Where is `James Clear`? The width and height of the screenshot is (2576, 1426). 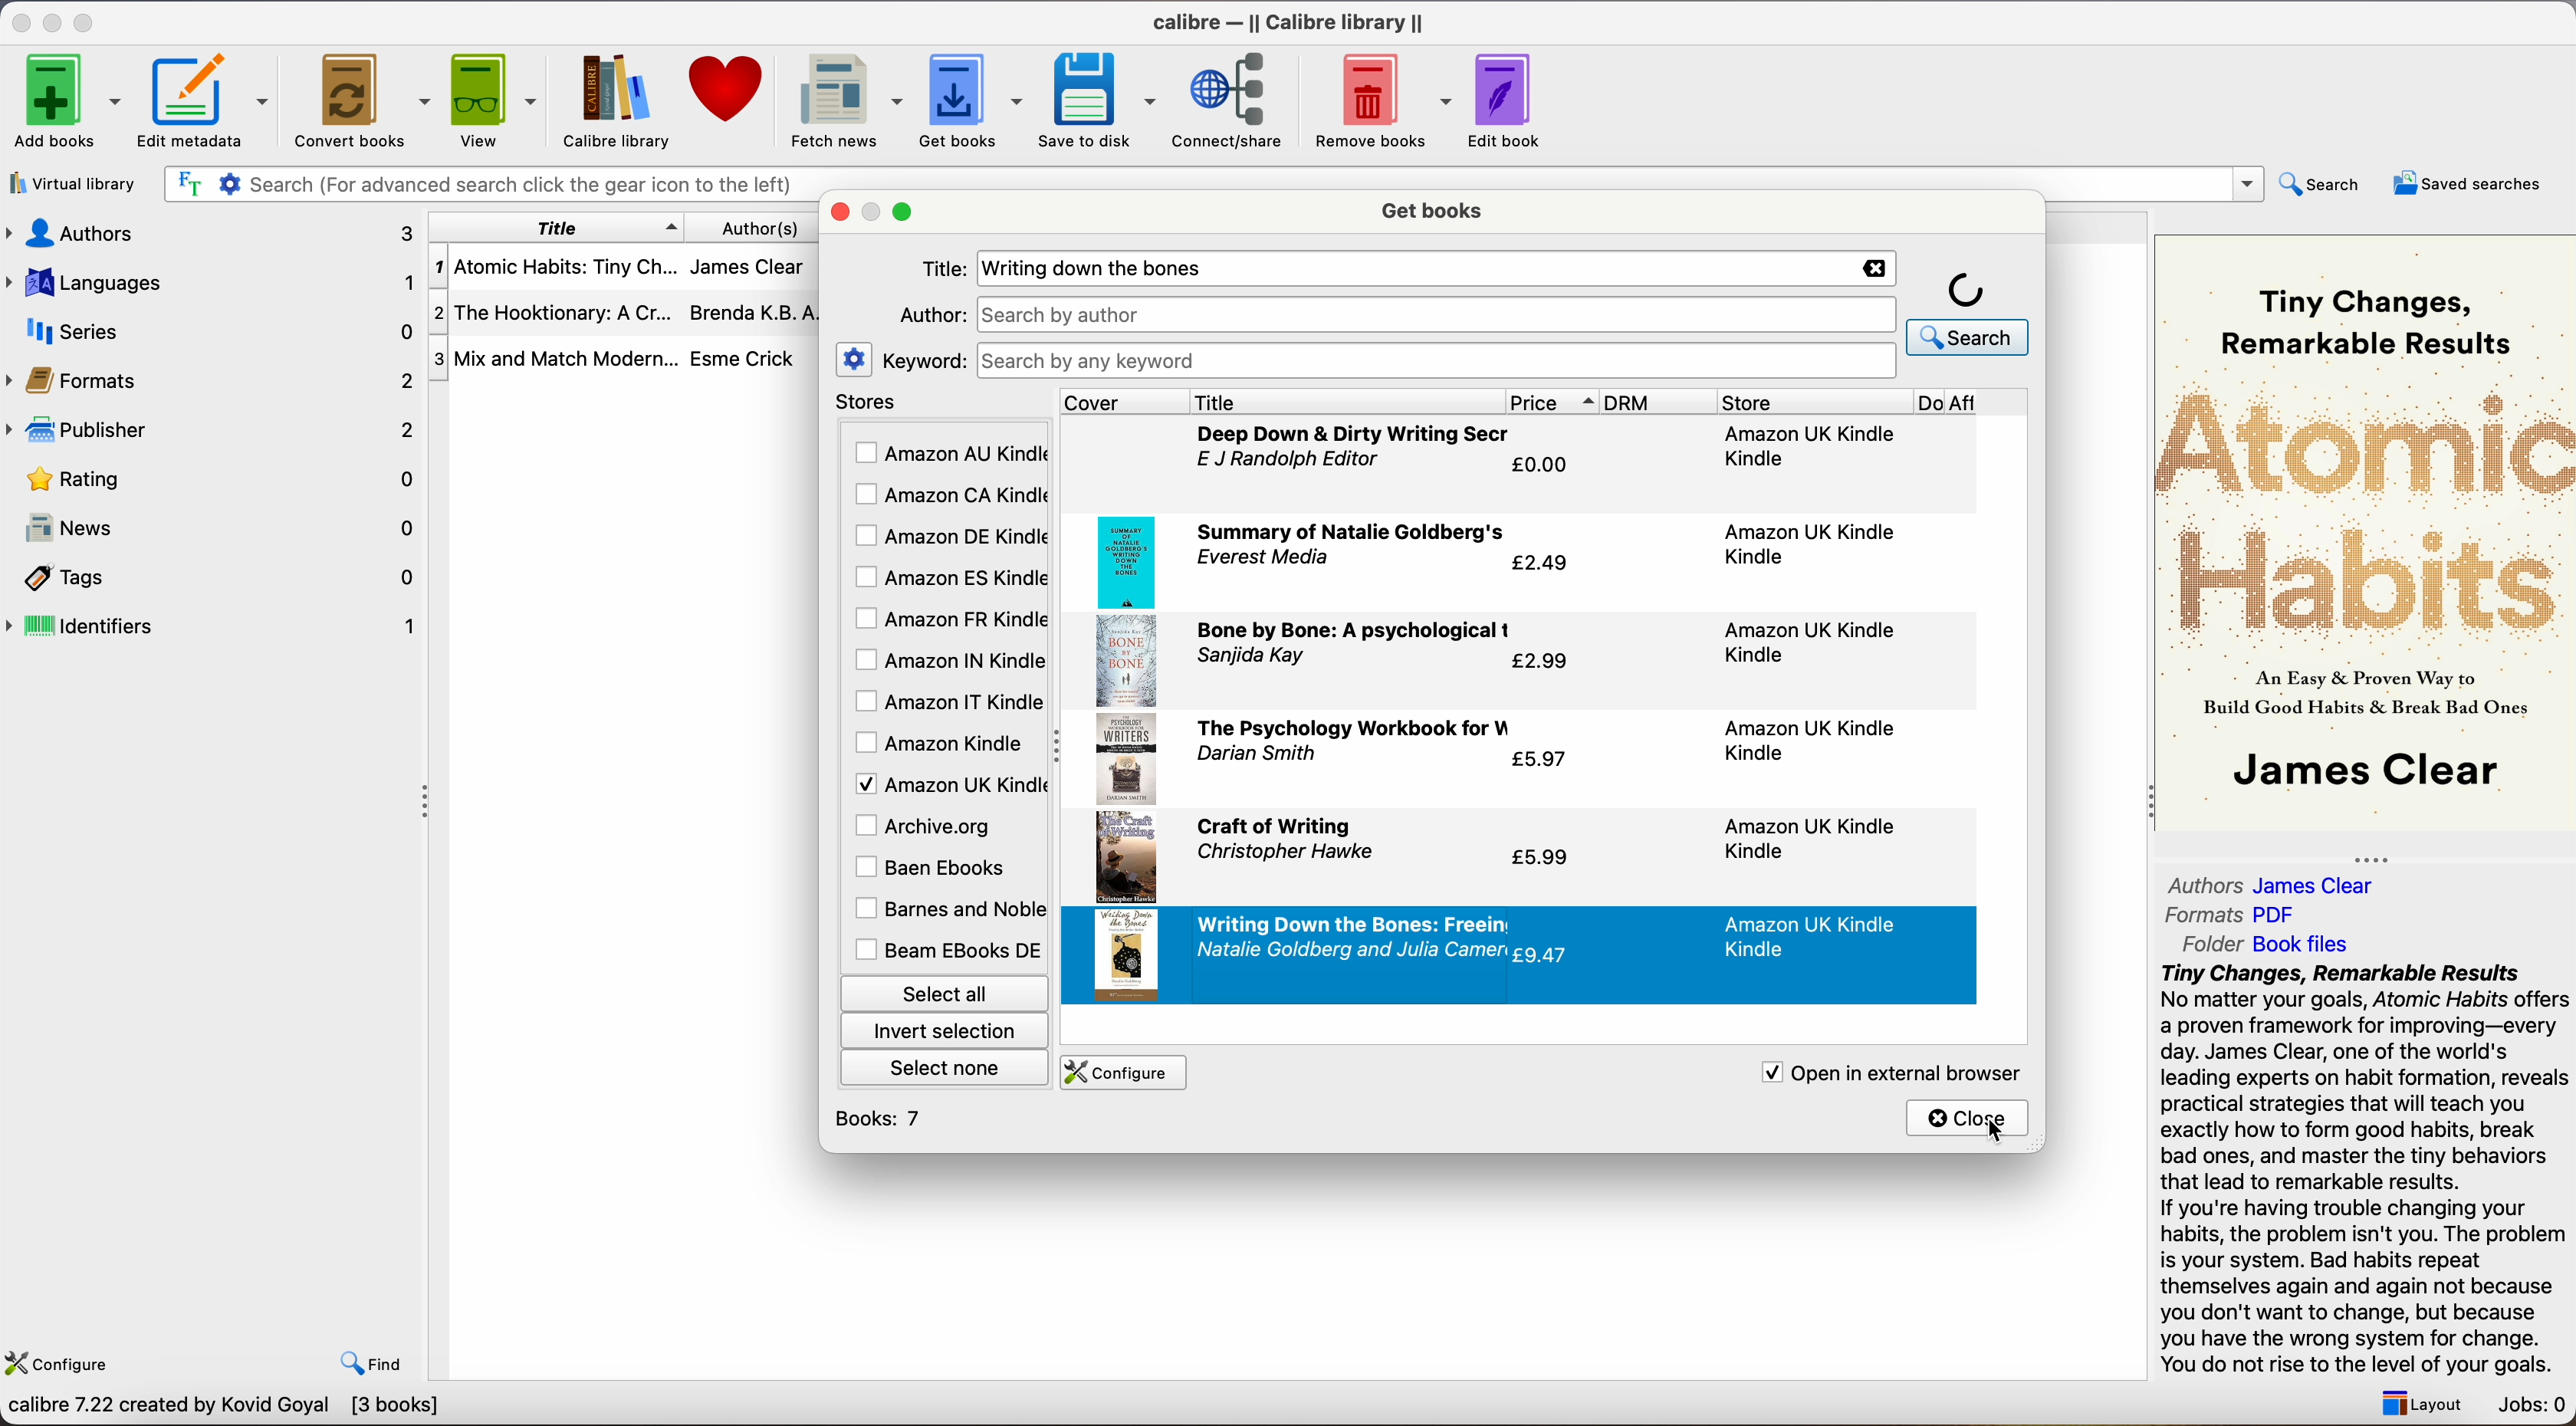 James Clear is located at coordinates (746, 264).